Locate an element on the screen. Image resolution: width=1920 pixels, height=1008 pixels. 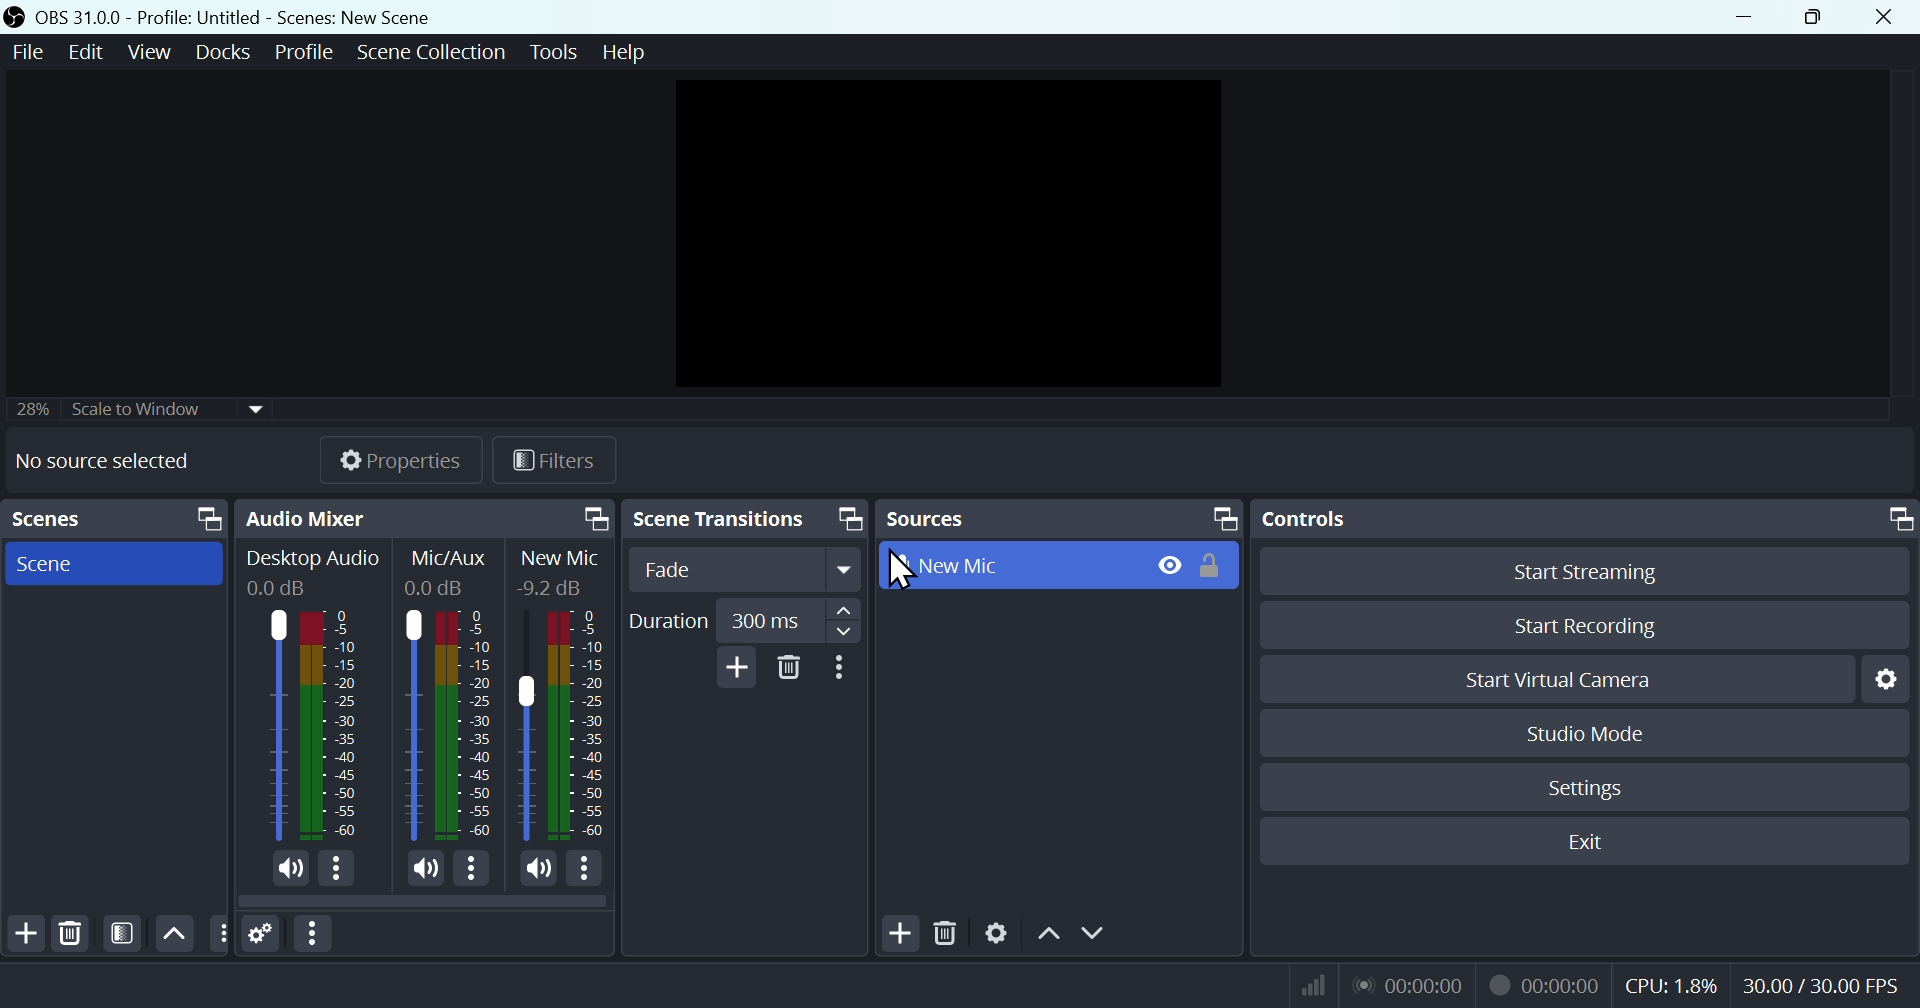
Filter is located at coordinates (125, 934).